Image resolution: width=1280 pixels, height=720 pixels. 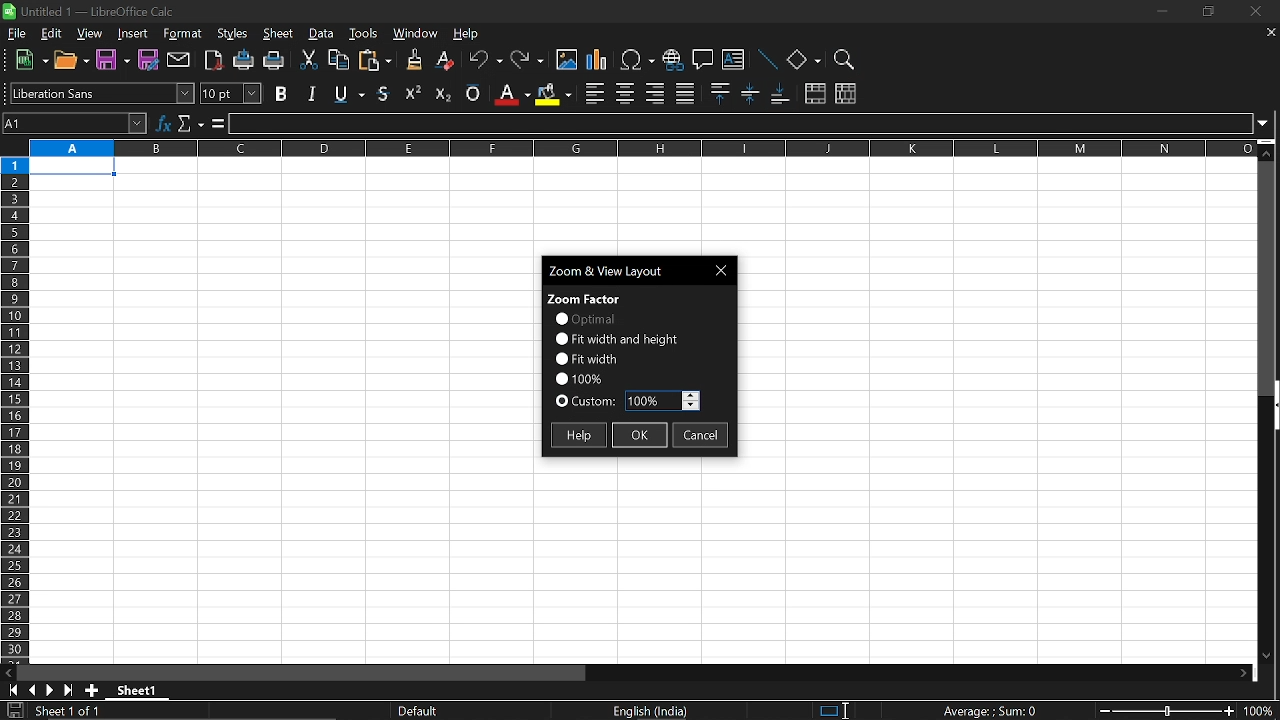 I want to click on horizontal scrollbar, so click(x=306, y=673).